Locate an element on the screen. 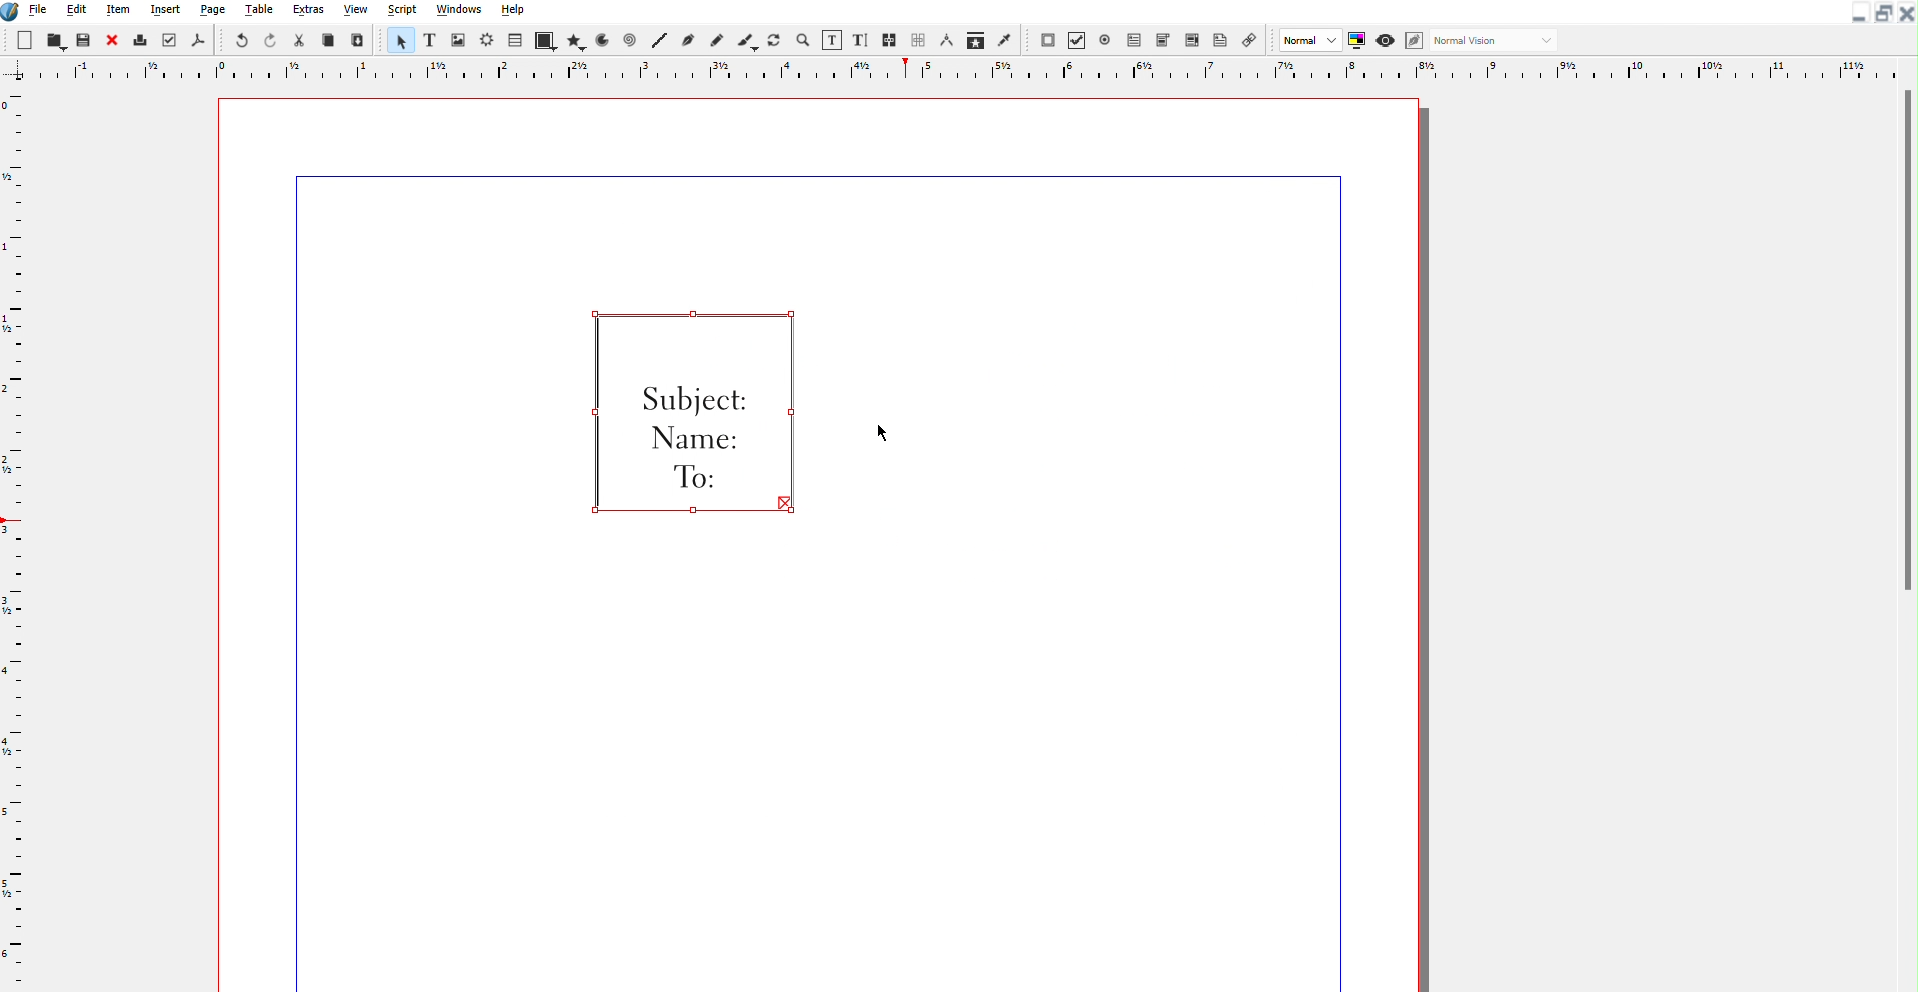 The width and height of the screenshot is (1918, 992). File is located at coordinates (40, 12).